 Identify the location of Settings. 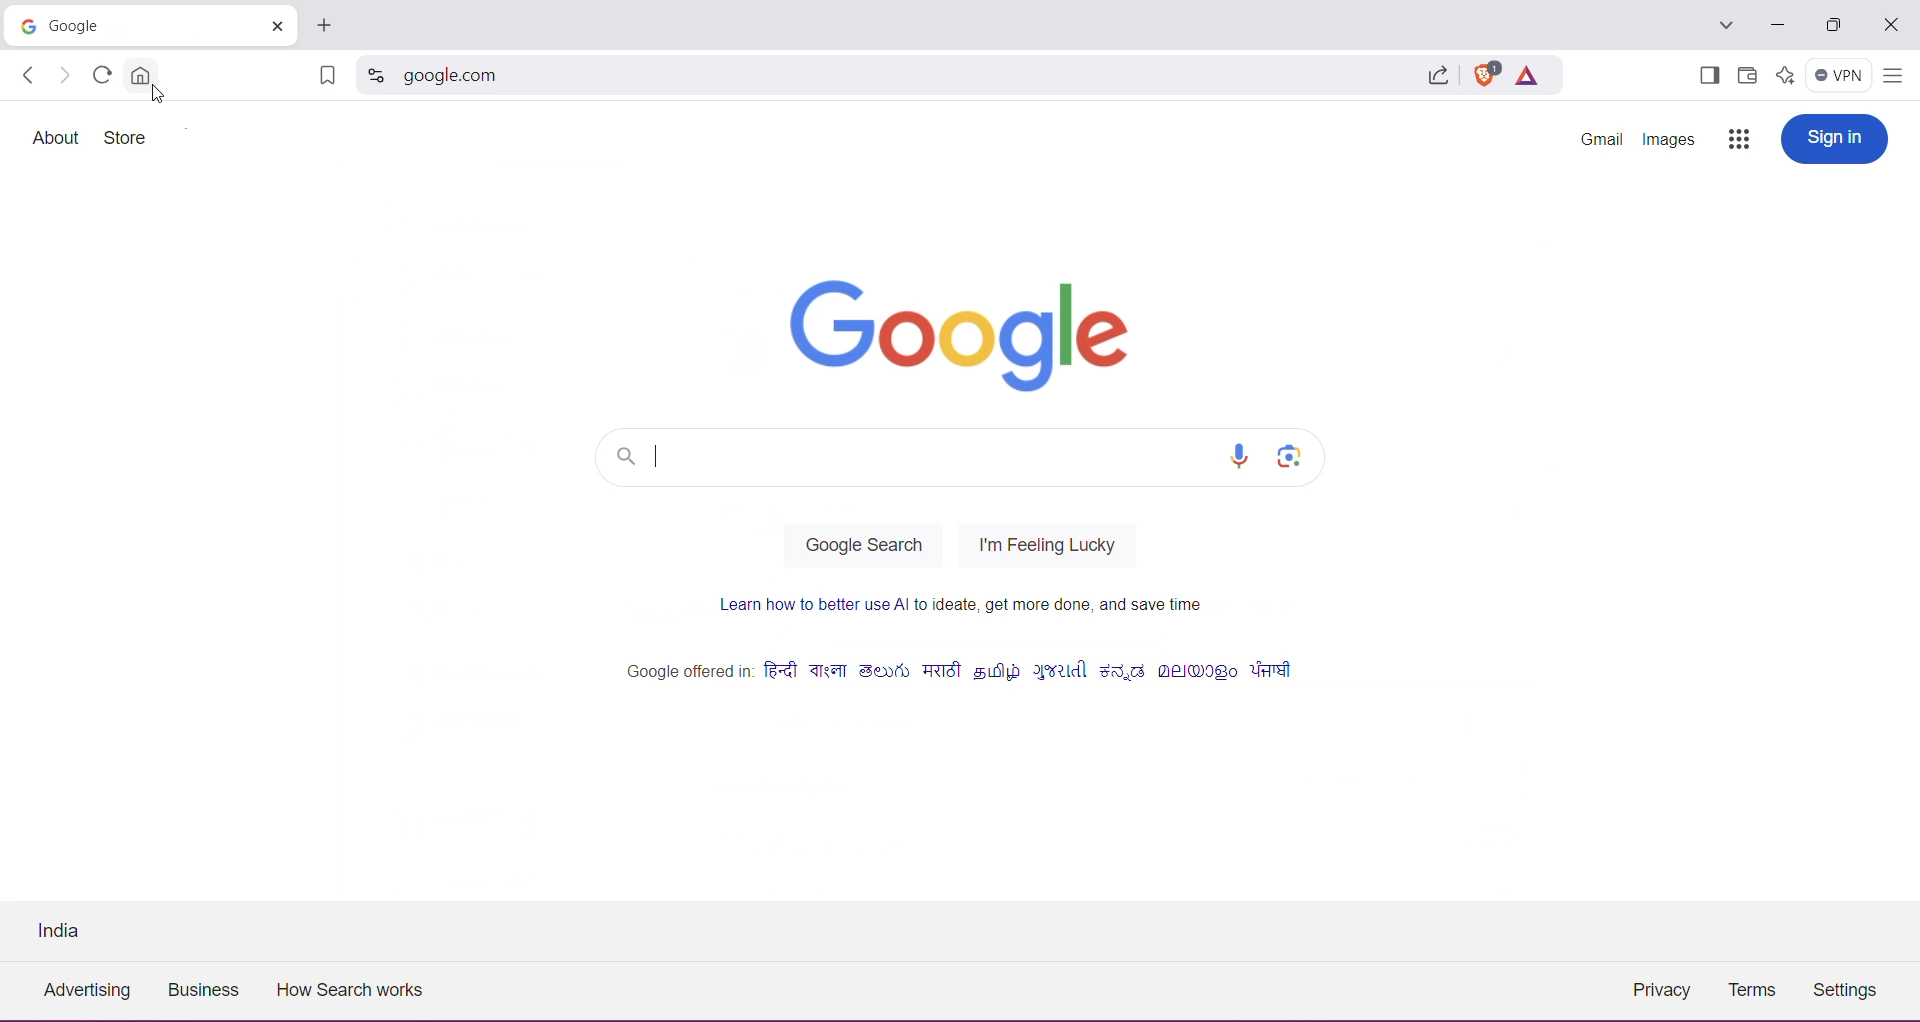
(1851, 993).